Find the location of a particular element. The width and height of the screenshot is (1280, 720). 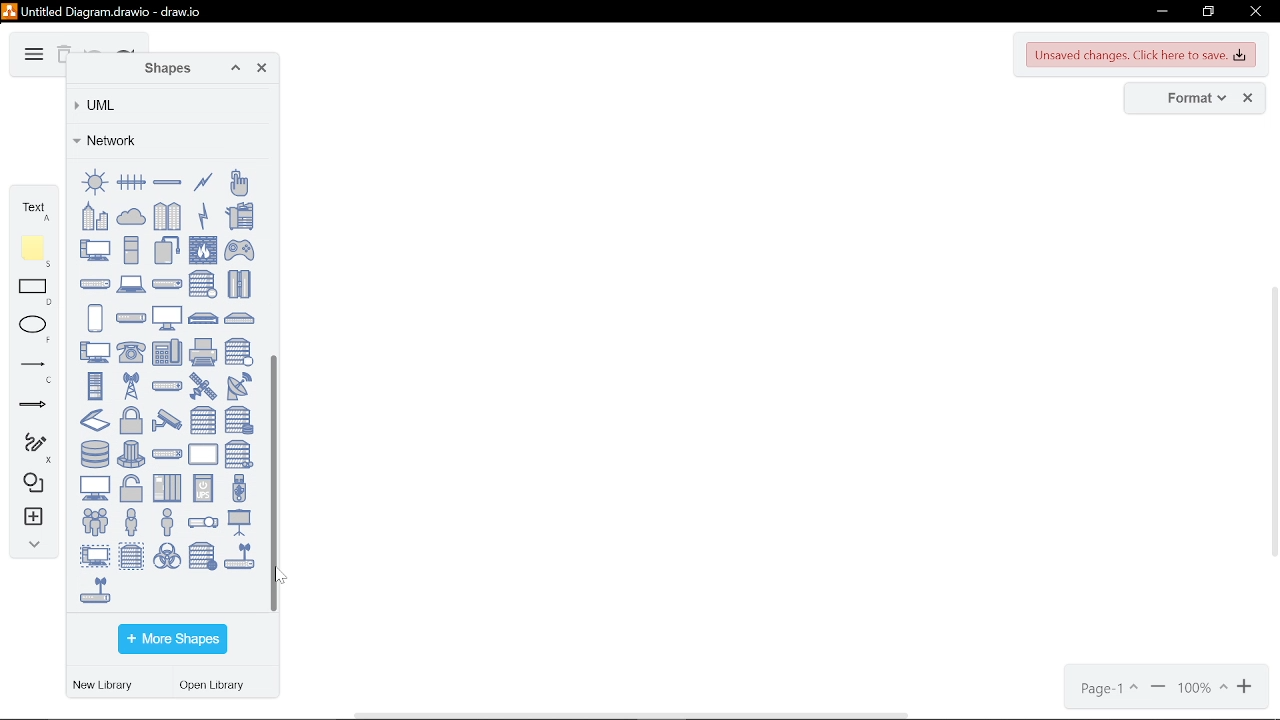

close is located at coordinates (1248, 99).